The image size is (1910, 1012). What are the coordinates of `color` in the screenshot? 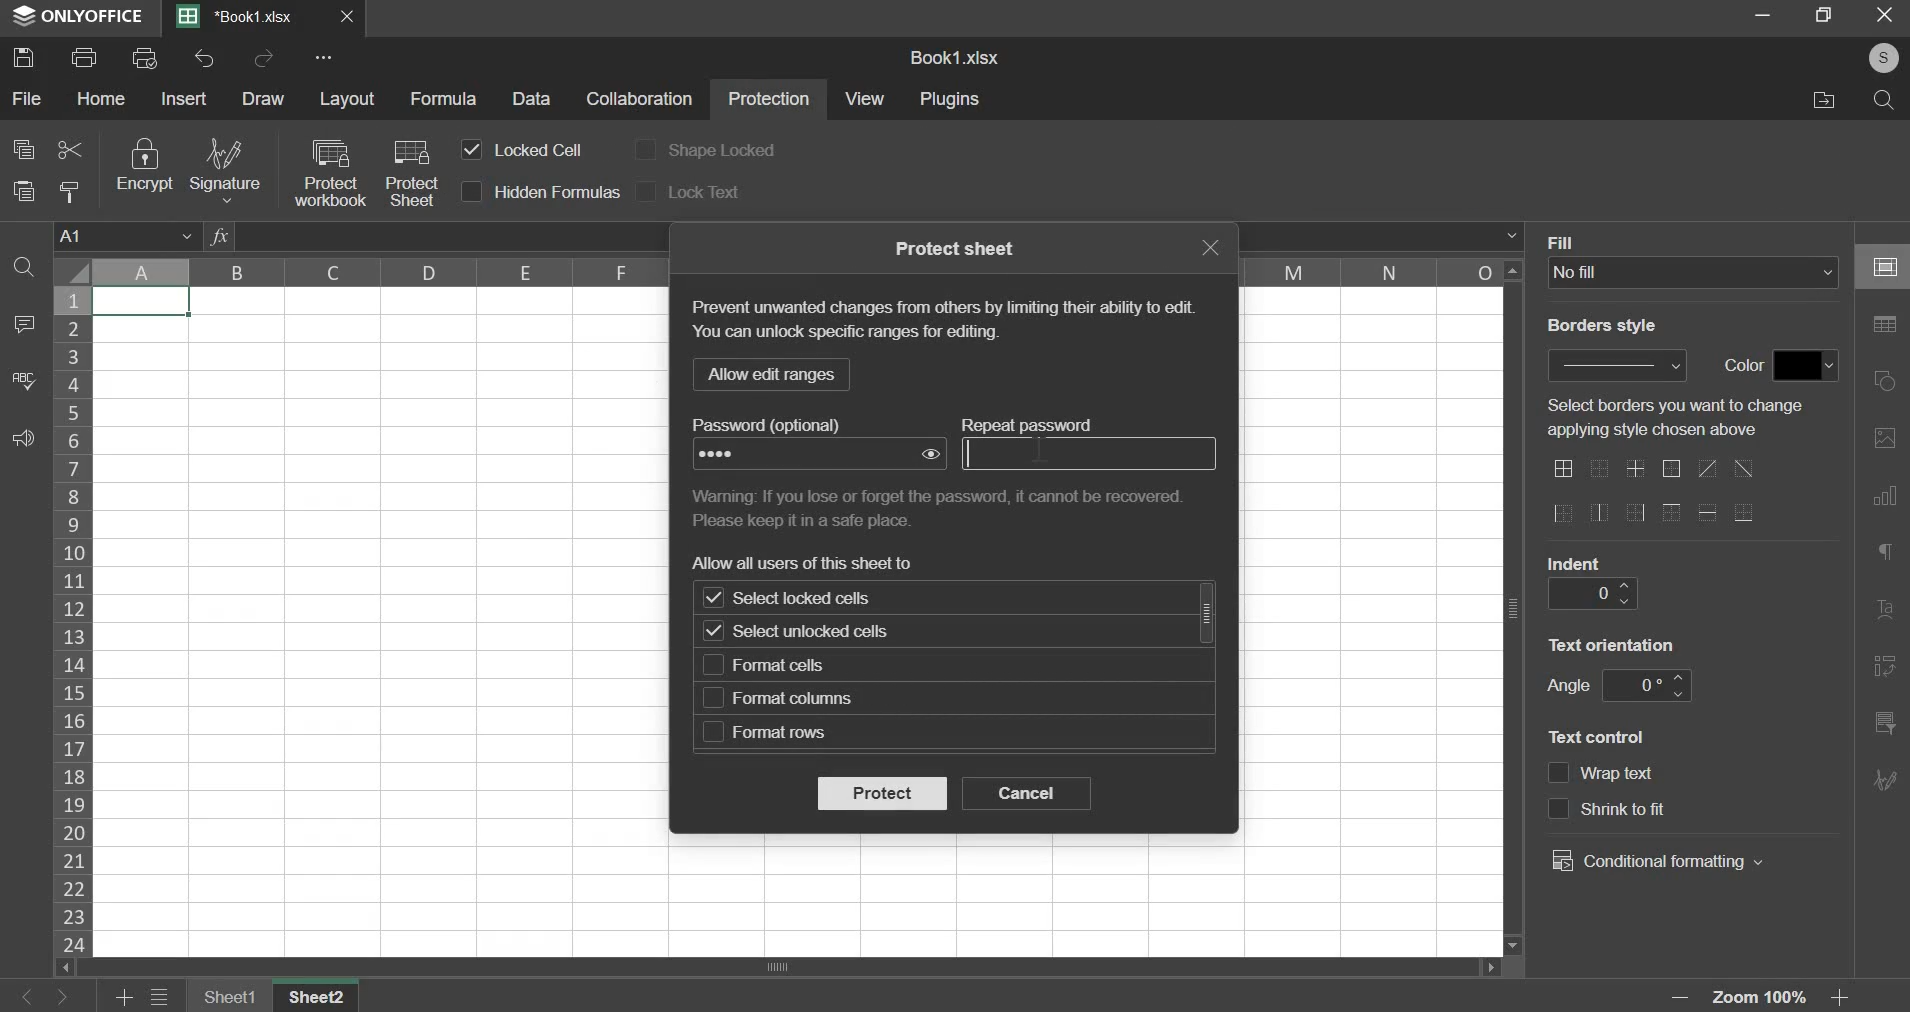 It's located at (1740, 366).